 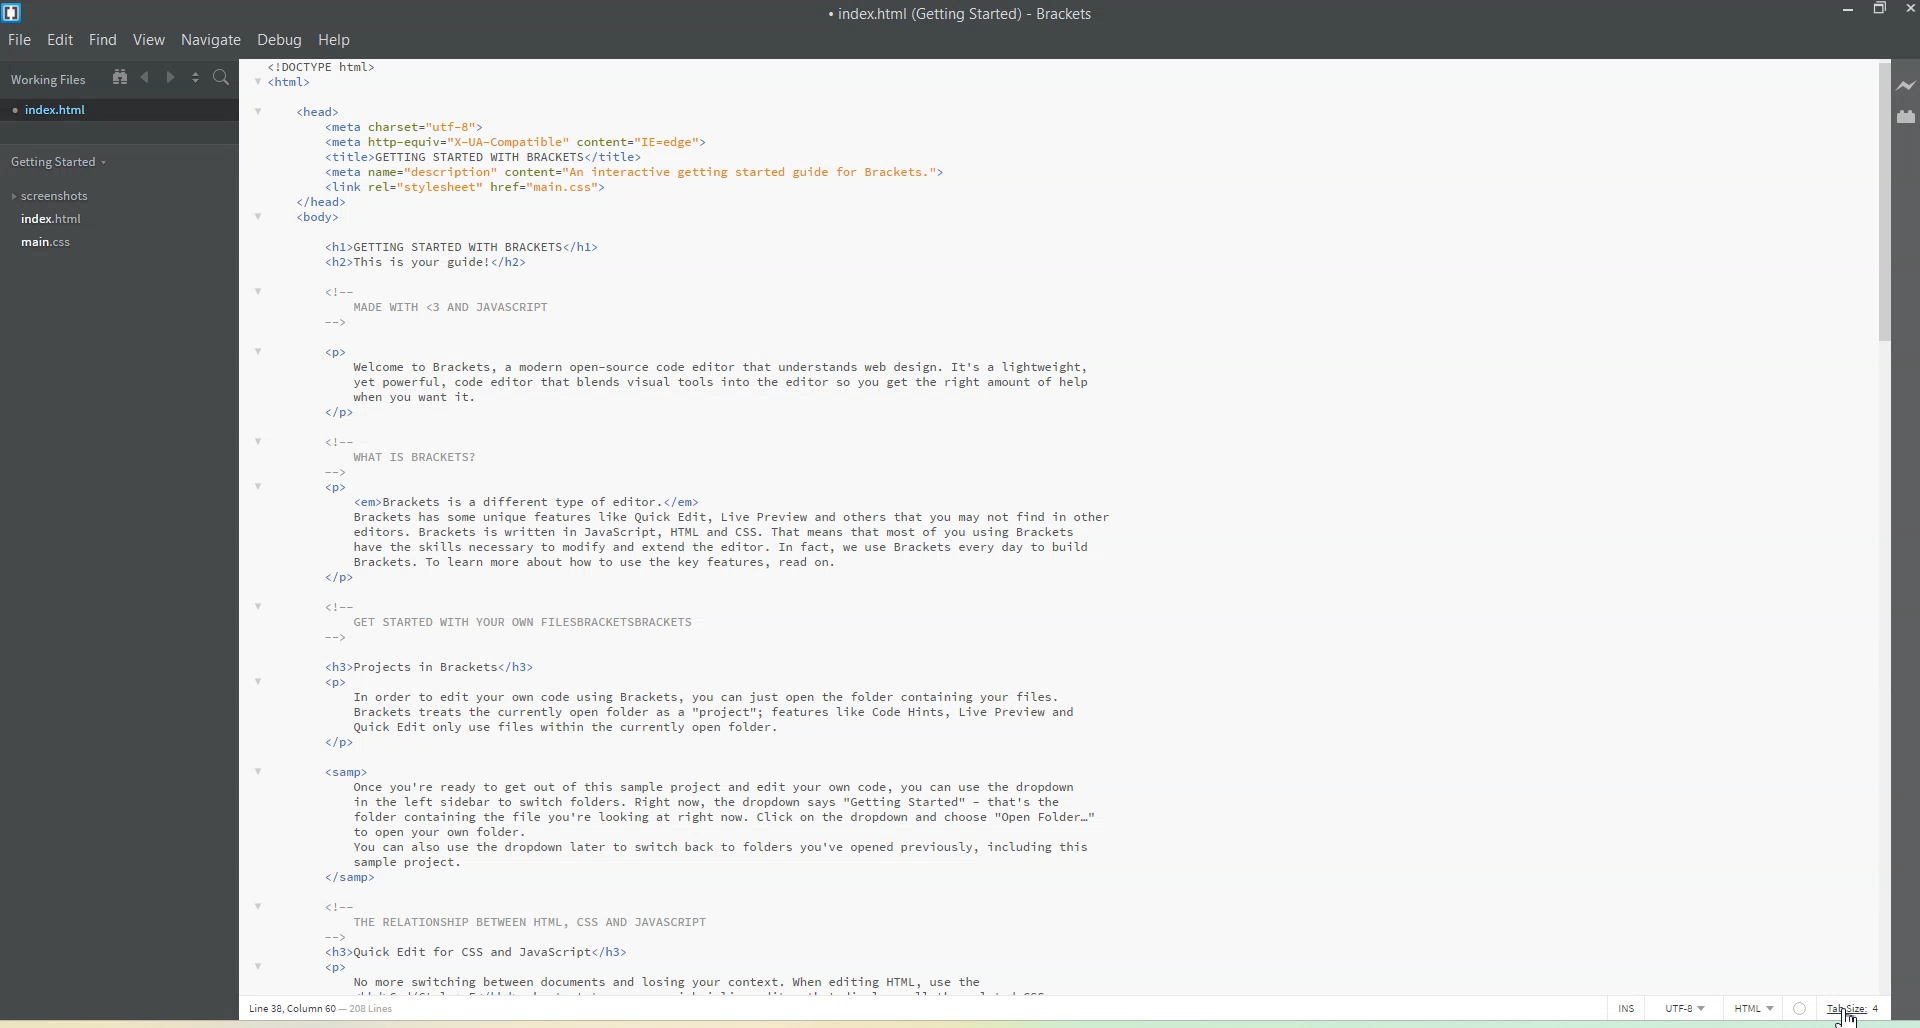 What do you see at coordinates (1907, 116) in the screenshot?
I see `Extensions Manager` at bounding box center [1907, 116].